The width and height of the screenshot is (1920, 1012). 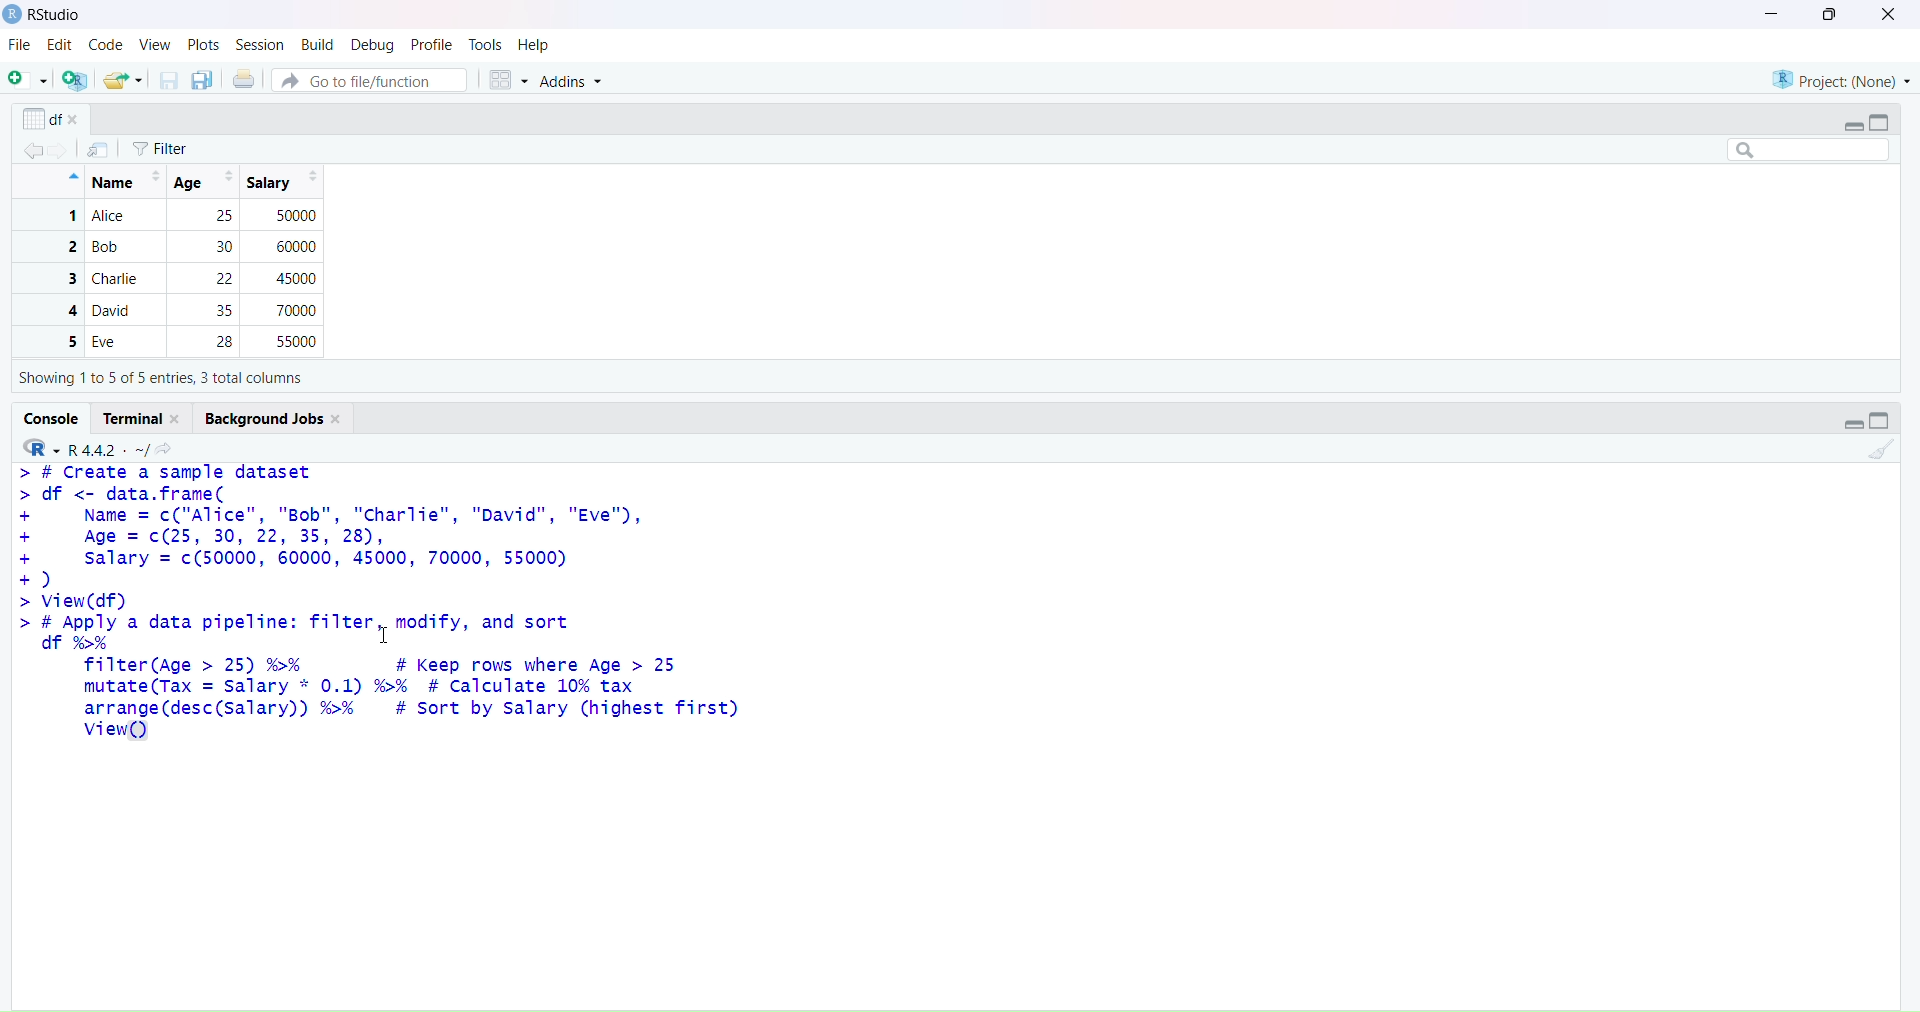 I want to click on edit, so click(x=63, y=44).